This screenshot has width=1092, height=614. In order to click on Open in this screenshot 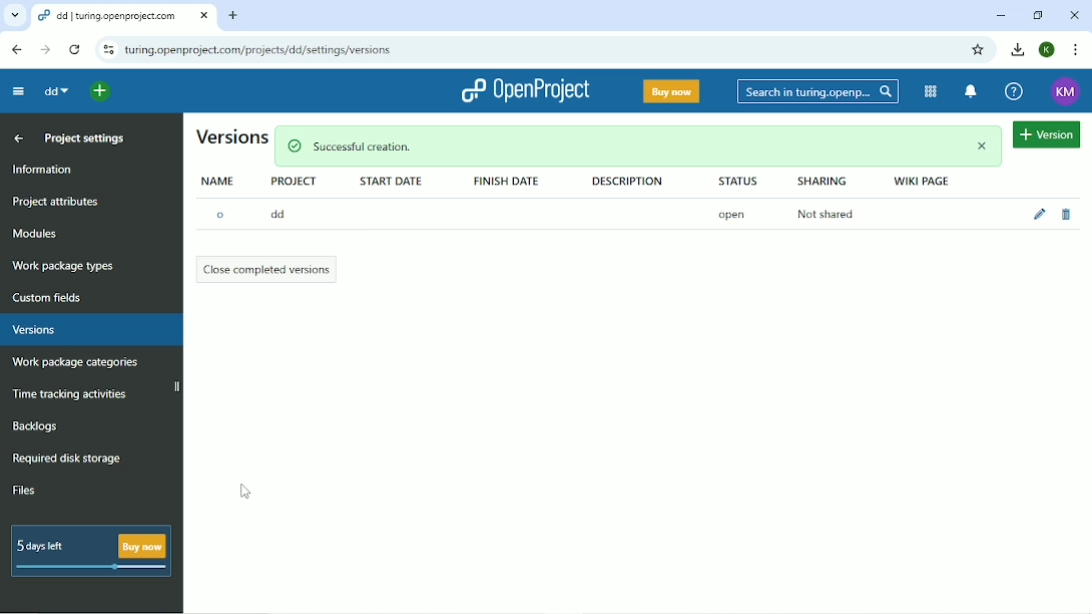, I will do `click(732, 214)`.